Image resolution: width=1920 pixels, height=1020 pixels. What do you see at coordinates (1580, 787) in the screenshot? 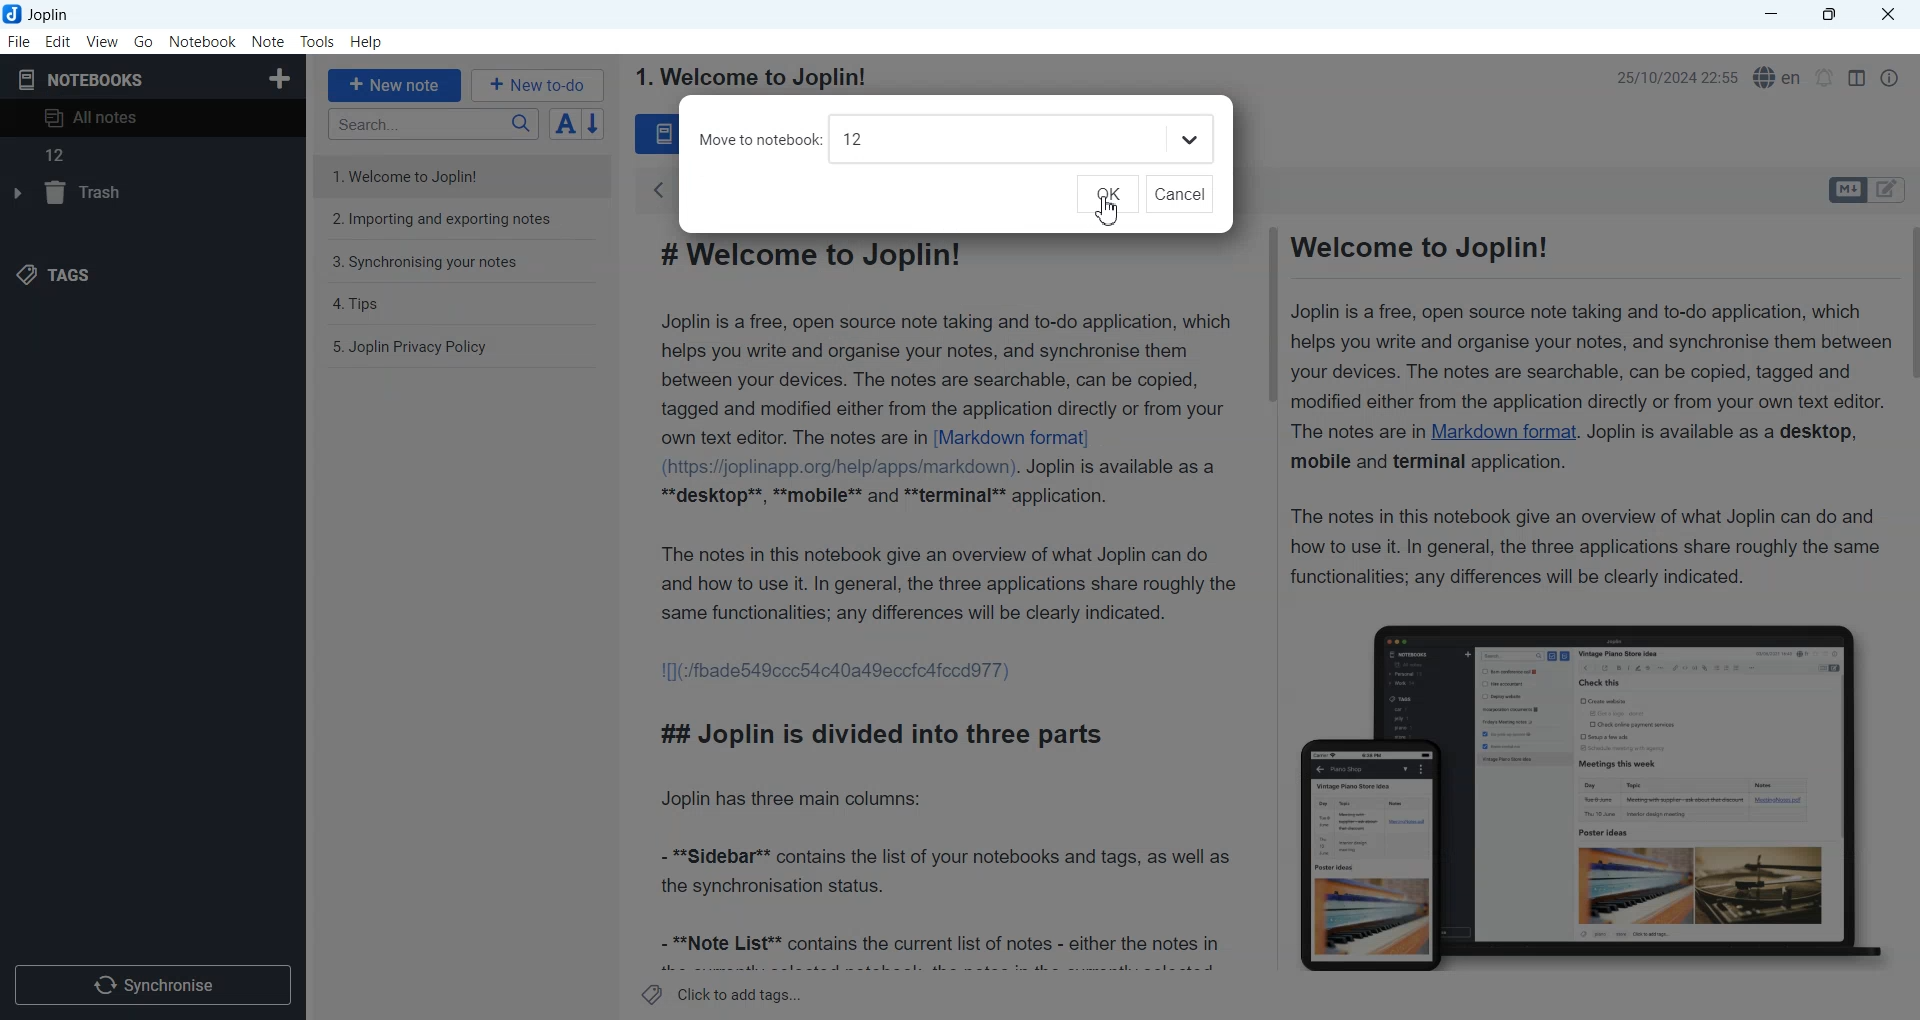
I see `Figure` at bounding box center [1580, 787].